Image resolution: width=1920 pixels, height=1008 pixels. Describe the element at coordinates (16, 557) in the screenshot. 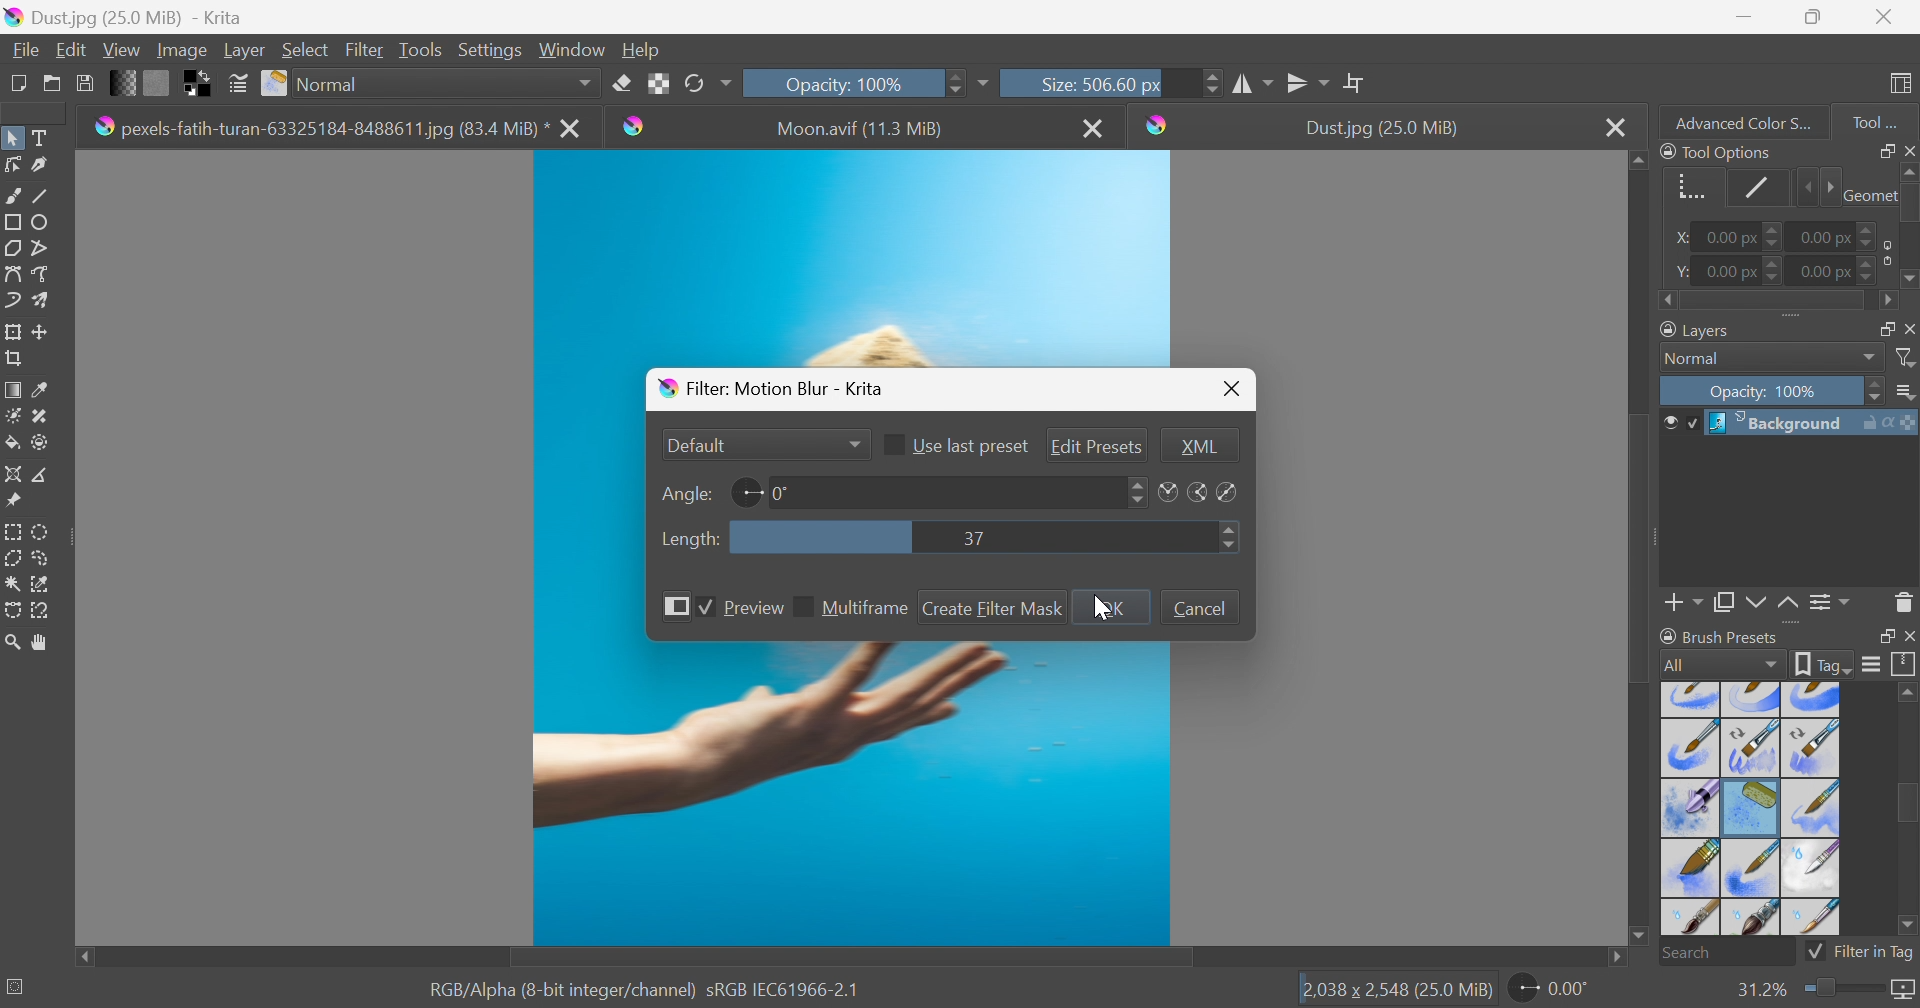

I see `Polygon selection tool` at that location.